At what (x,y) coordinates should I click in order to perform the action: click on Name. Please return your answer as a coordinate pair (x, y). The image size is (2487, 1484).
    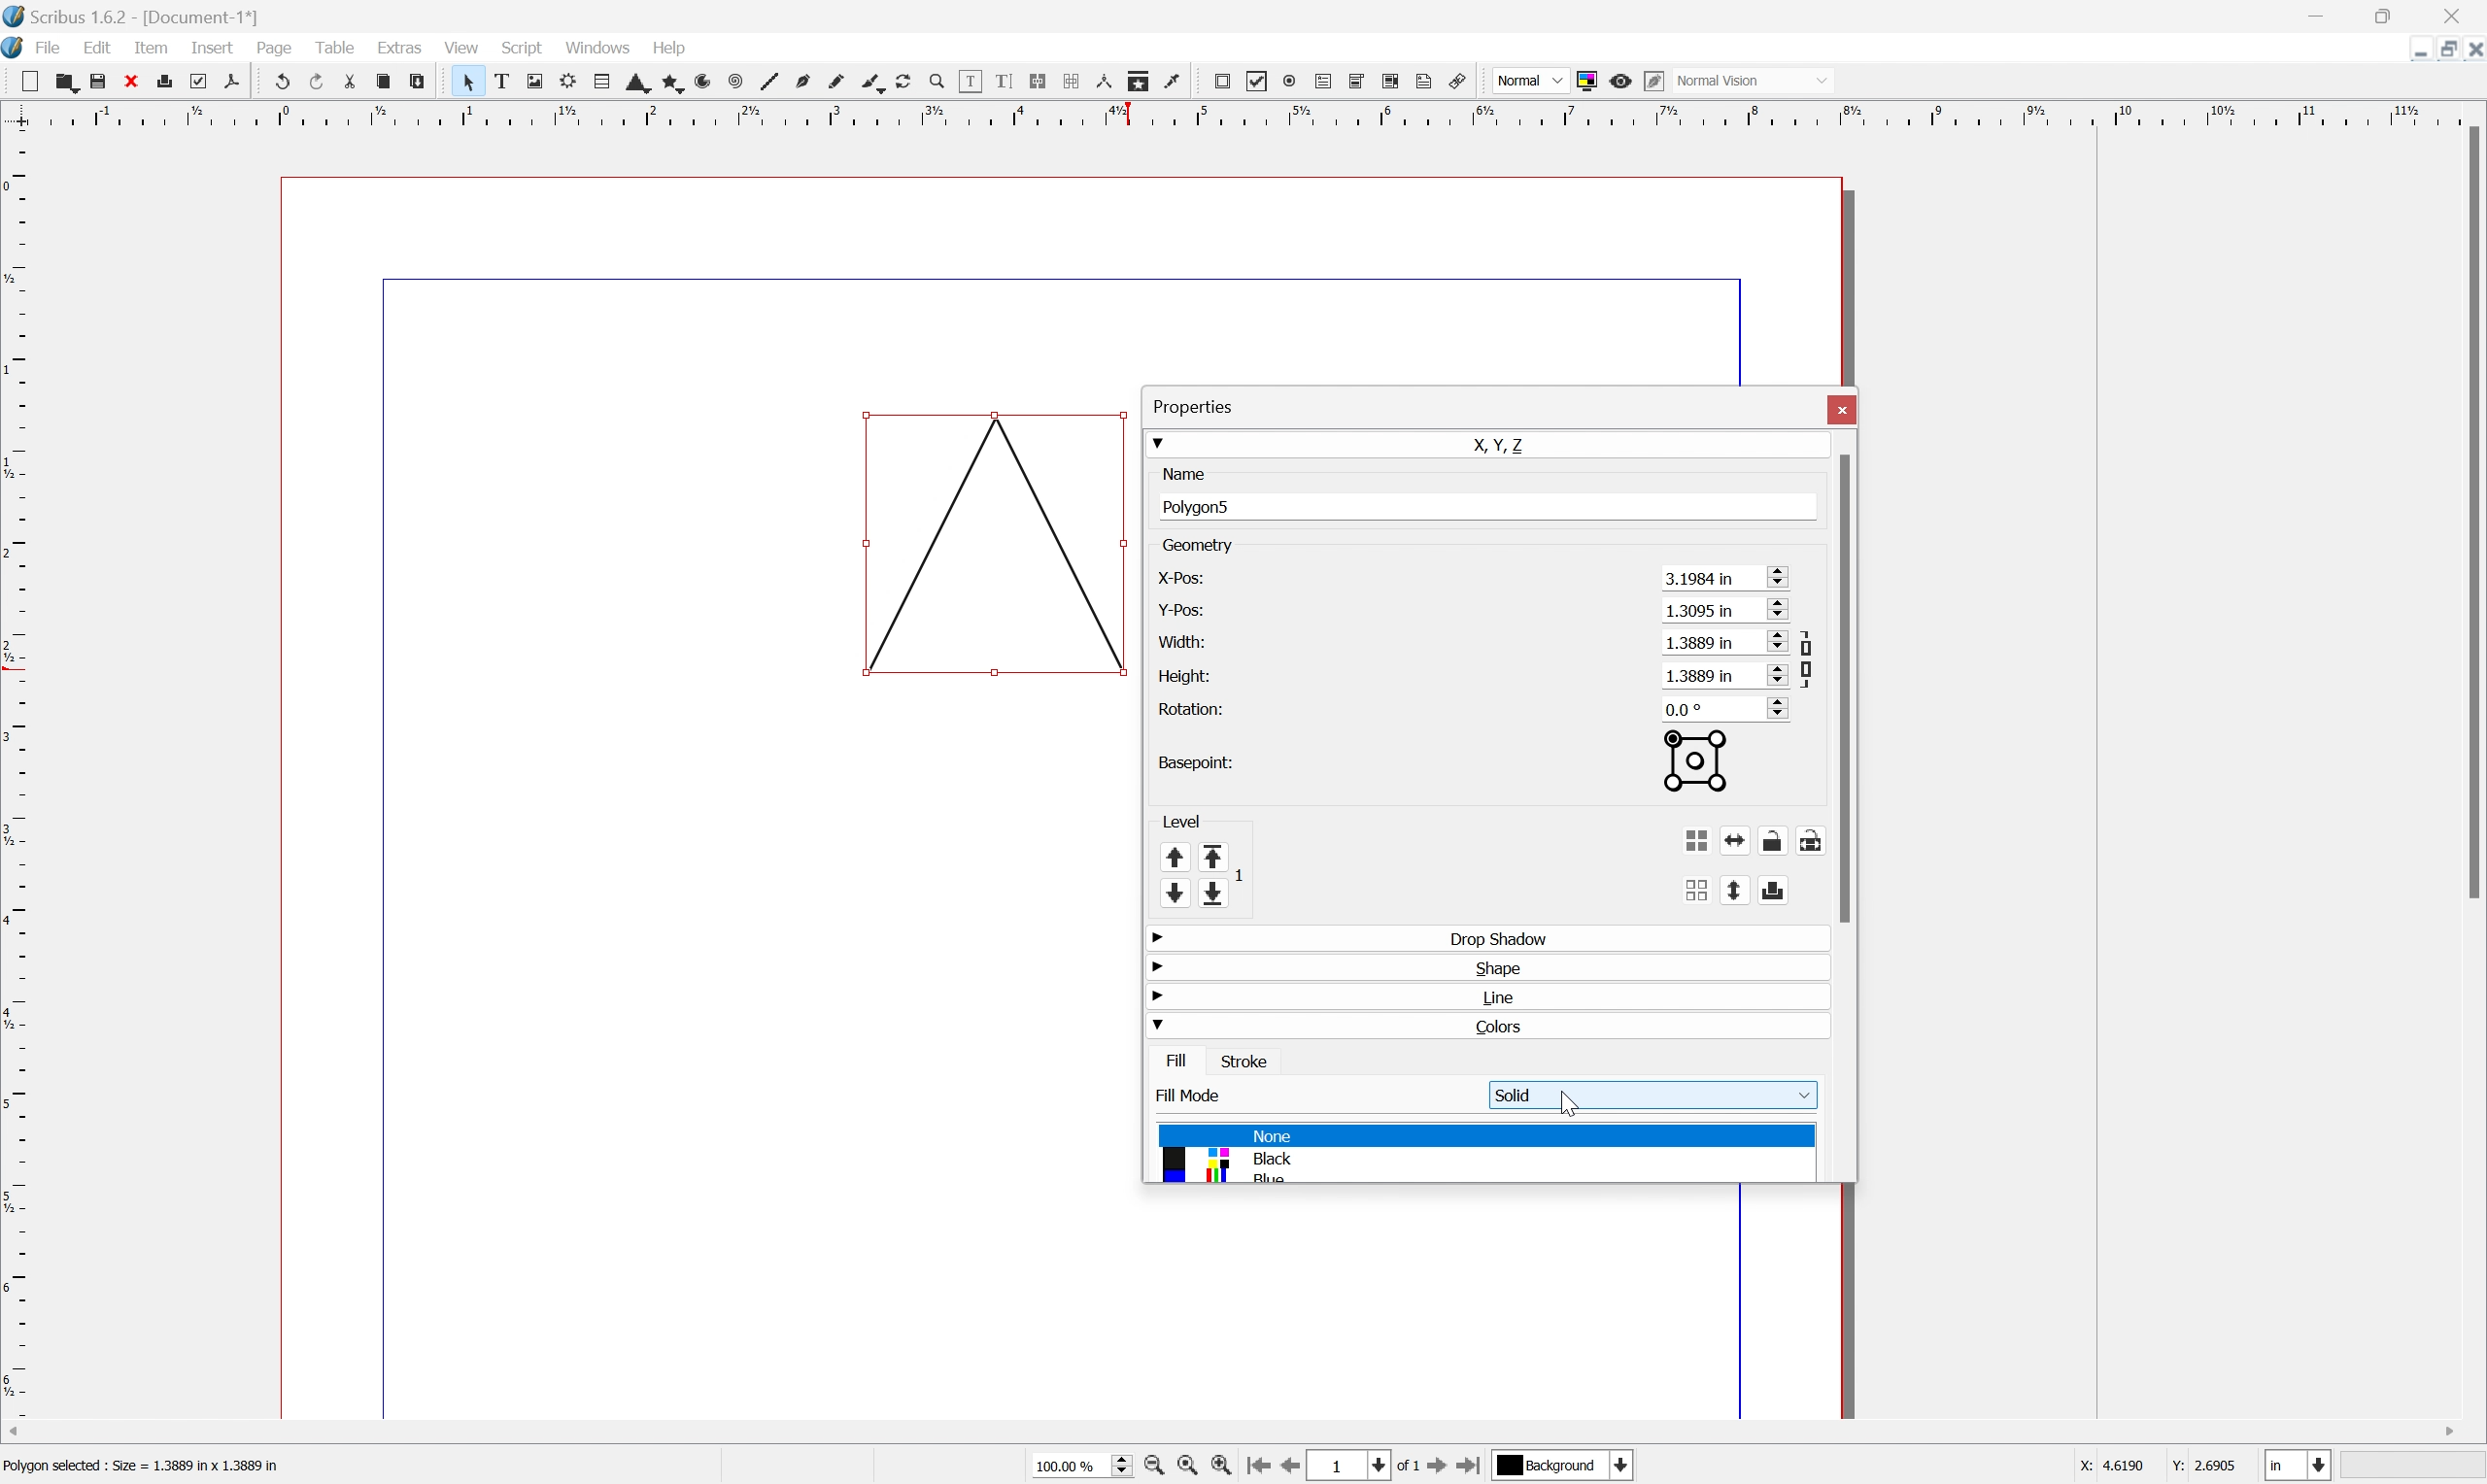
    Looking at the image, I should click on (1183, 473).